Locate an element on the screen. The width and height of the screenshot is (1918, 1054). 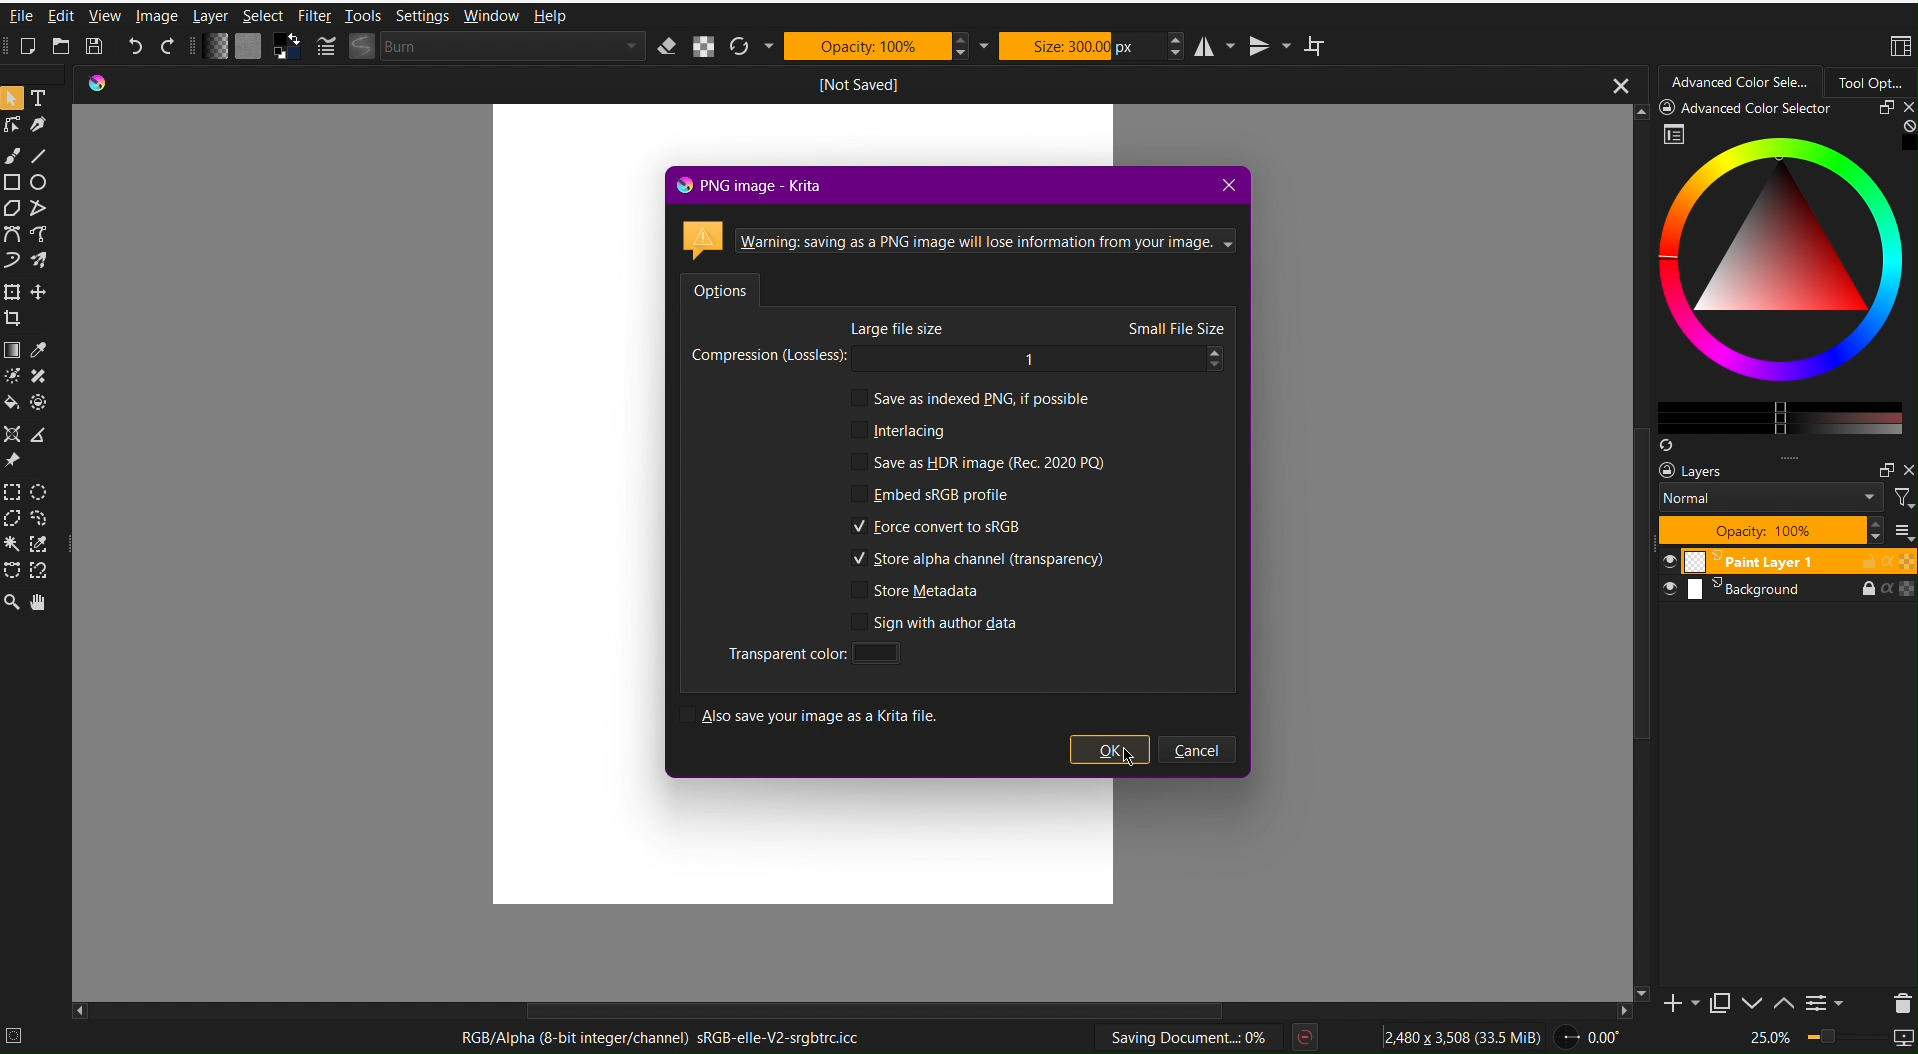
Brush is located at coordinates (12, 156).